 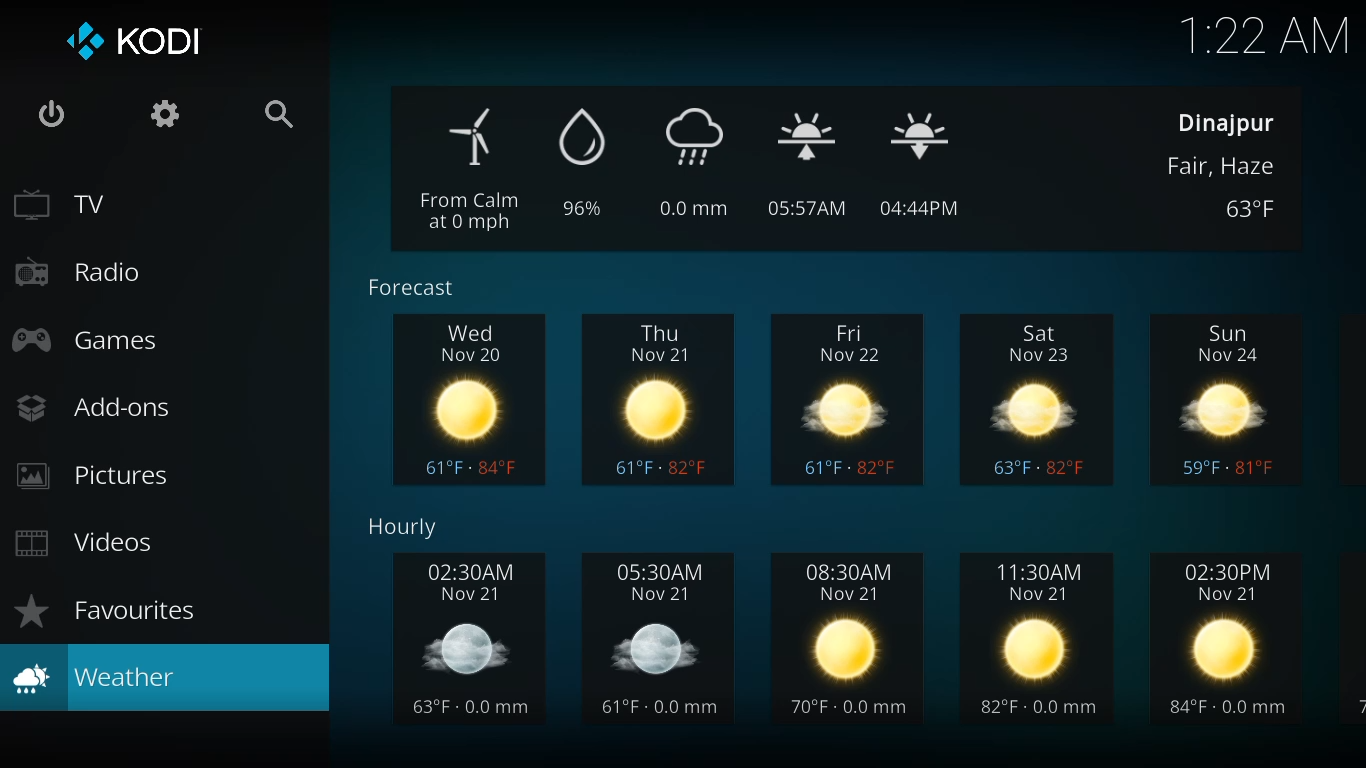 What do you see at coordinates (75, 271) in the screenshot?
I see `radio` at bounding box center [75, 271].